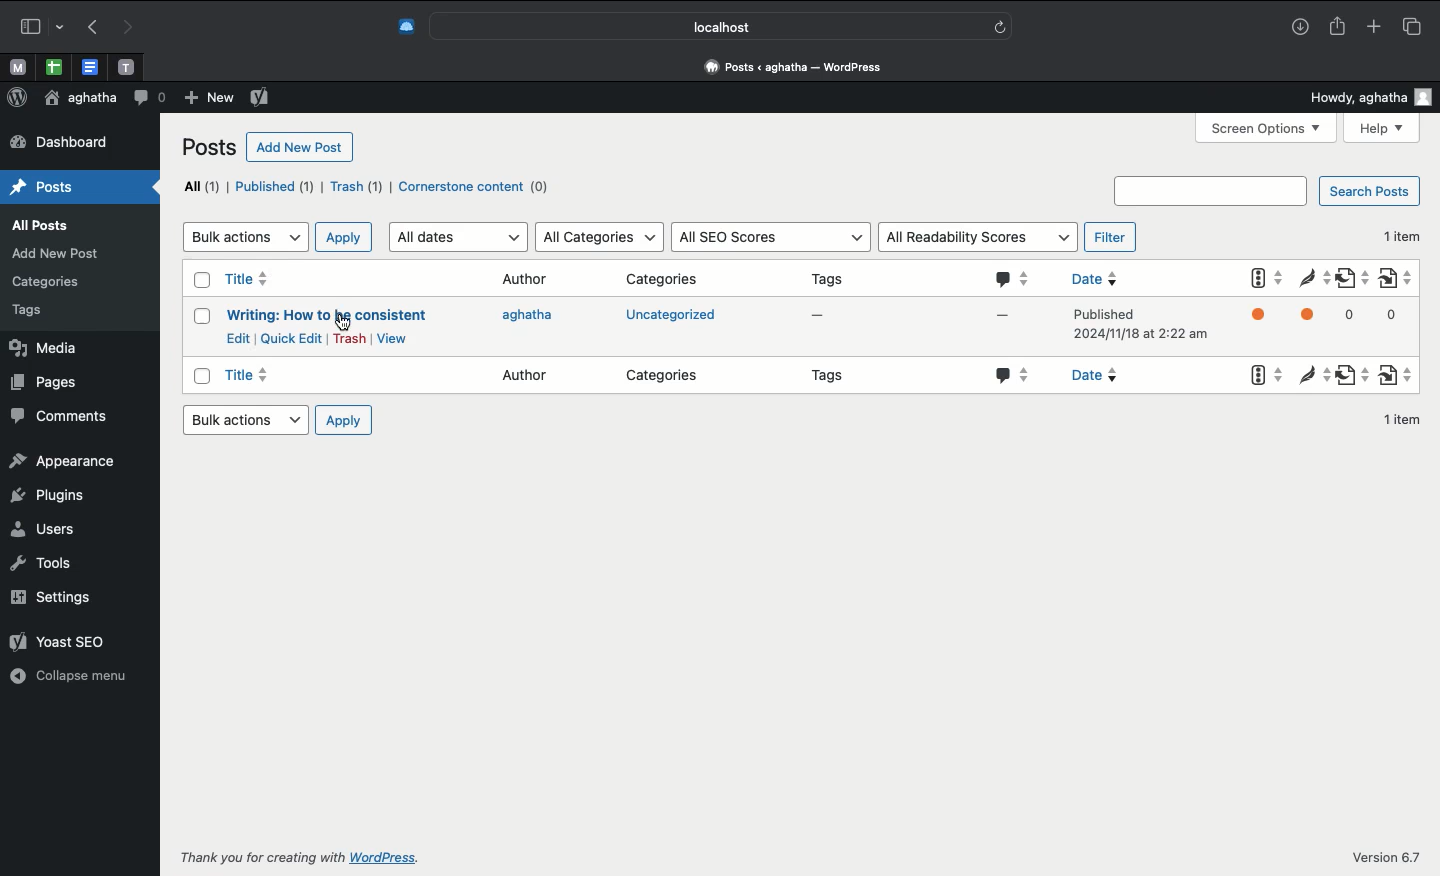  What do you see at coordinates (27, 312) in the screenshot?
I see `tags` at bounding box center [27, 312].